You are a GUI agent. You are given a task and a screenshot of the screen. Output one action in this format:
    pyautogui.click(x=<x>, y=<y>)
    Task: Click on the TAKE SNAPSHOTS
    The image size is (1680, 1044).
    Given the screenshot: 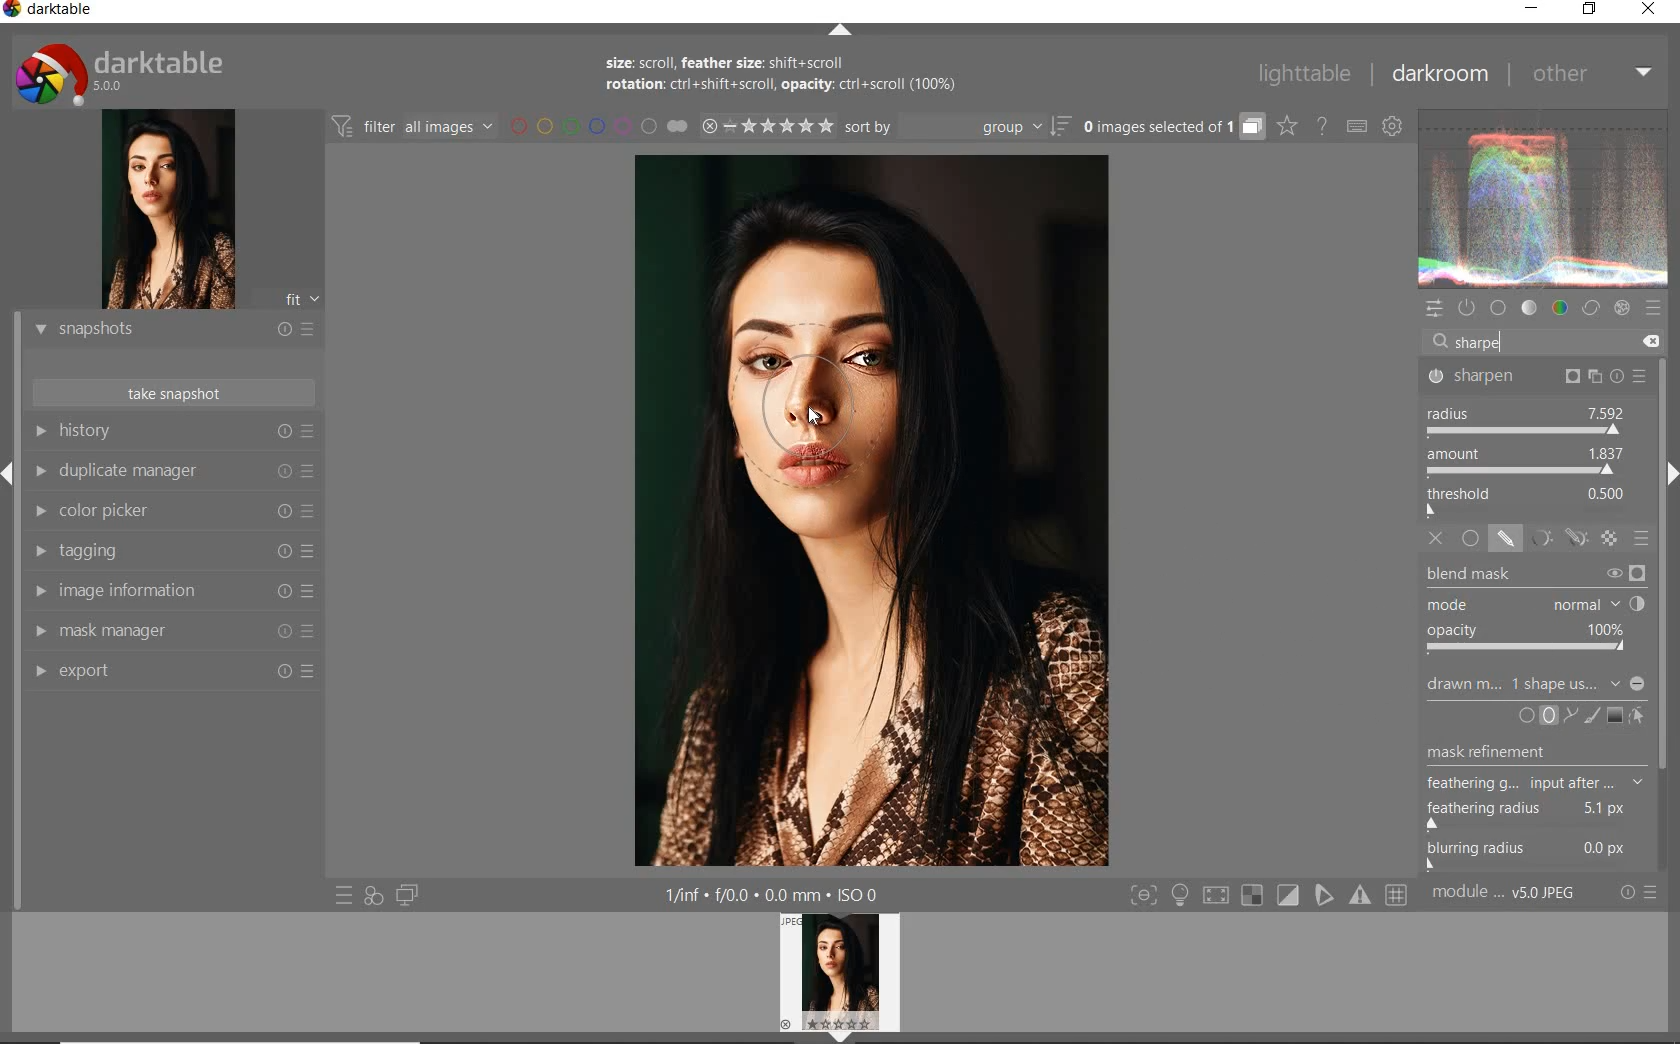 What is the action you would take?
    pyautogui.click(x=175, y=392)
    